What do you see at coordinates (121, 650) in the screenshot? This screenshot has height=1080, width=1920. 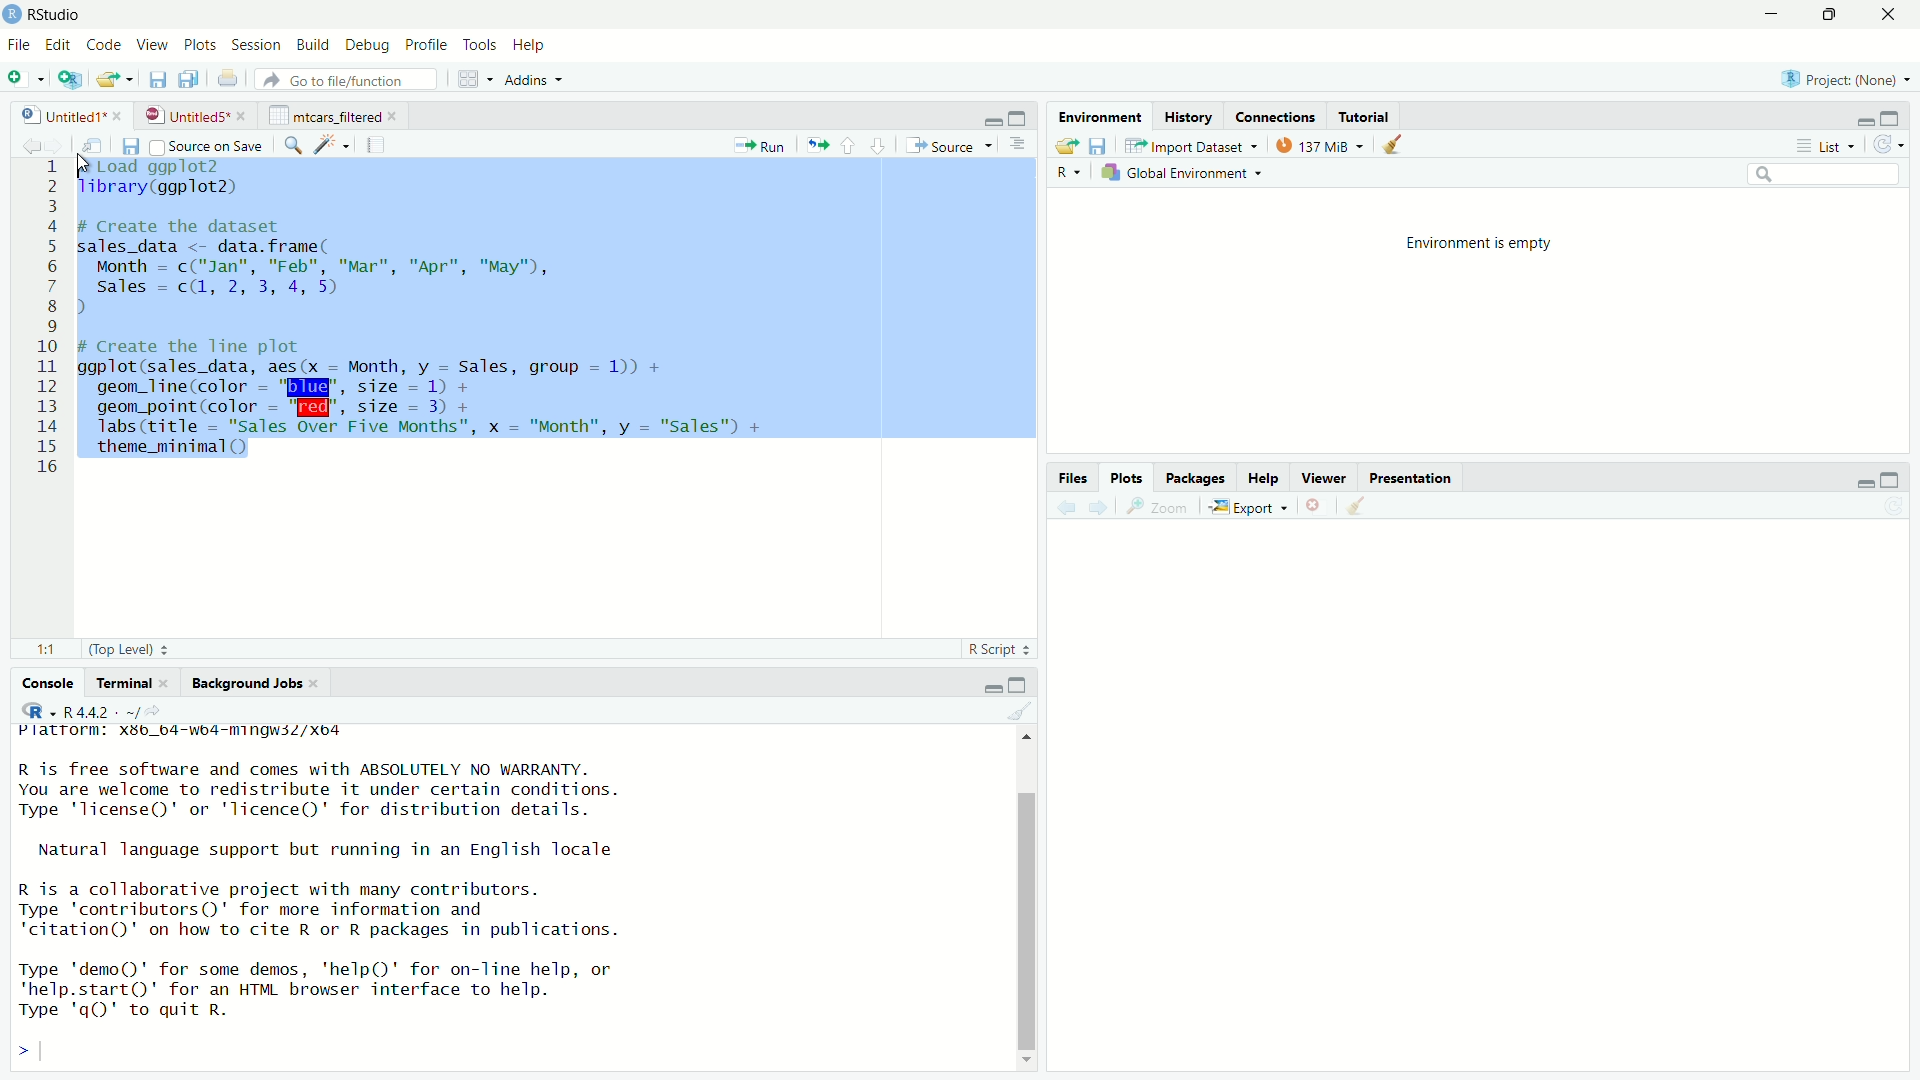 I see `(top leave)` at bounding box center [121, 650].